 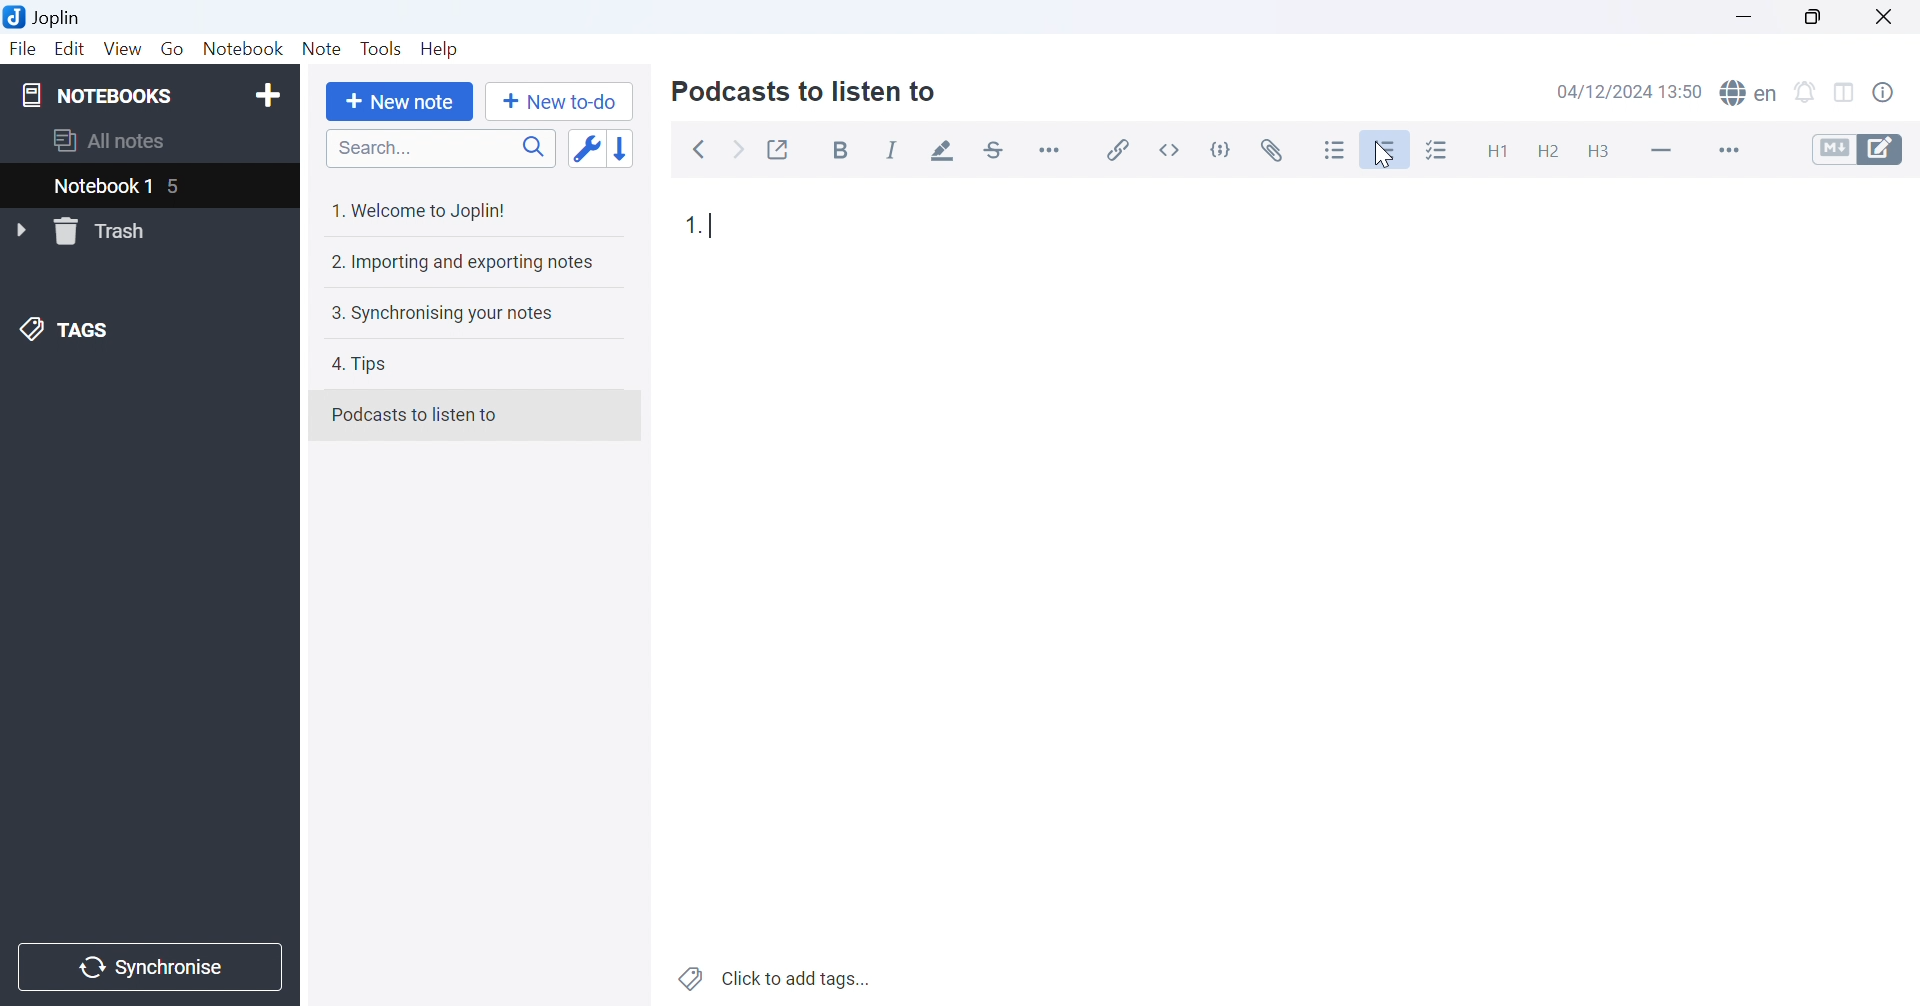 What do you see at coordinates (101, 187) in the screenshot?
I see `Notebook 1` at bounding box center [101, 187].